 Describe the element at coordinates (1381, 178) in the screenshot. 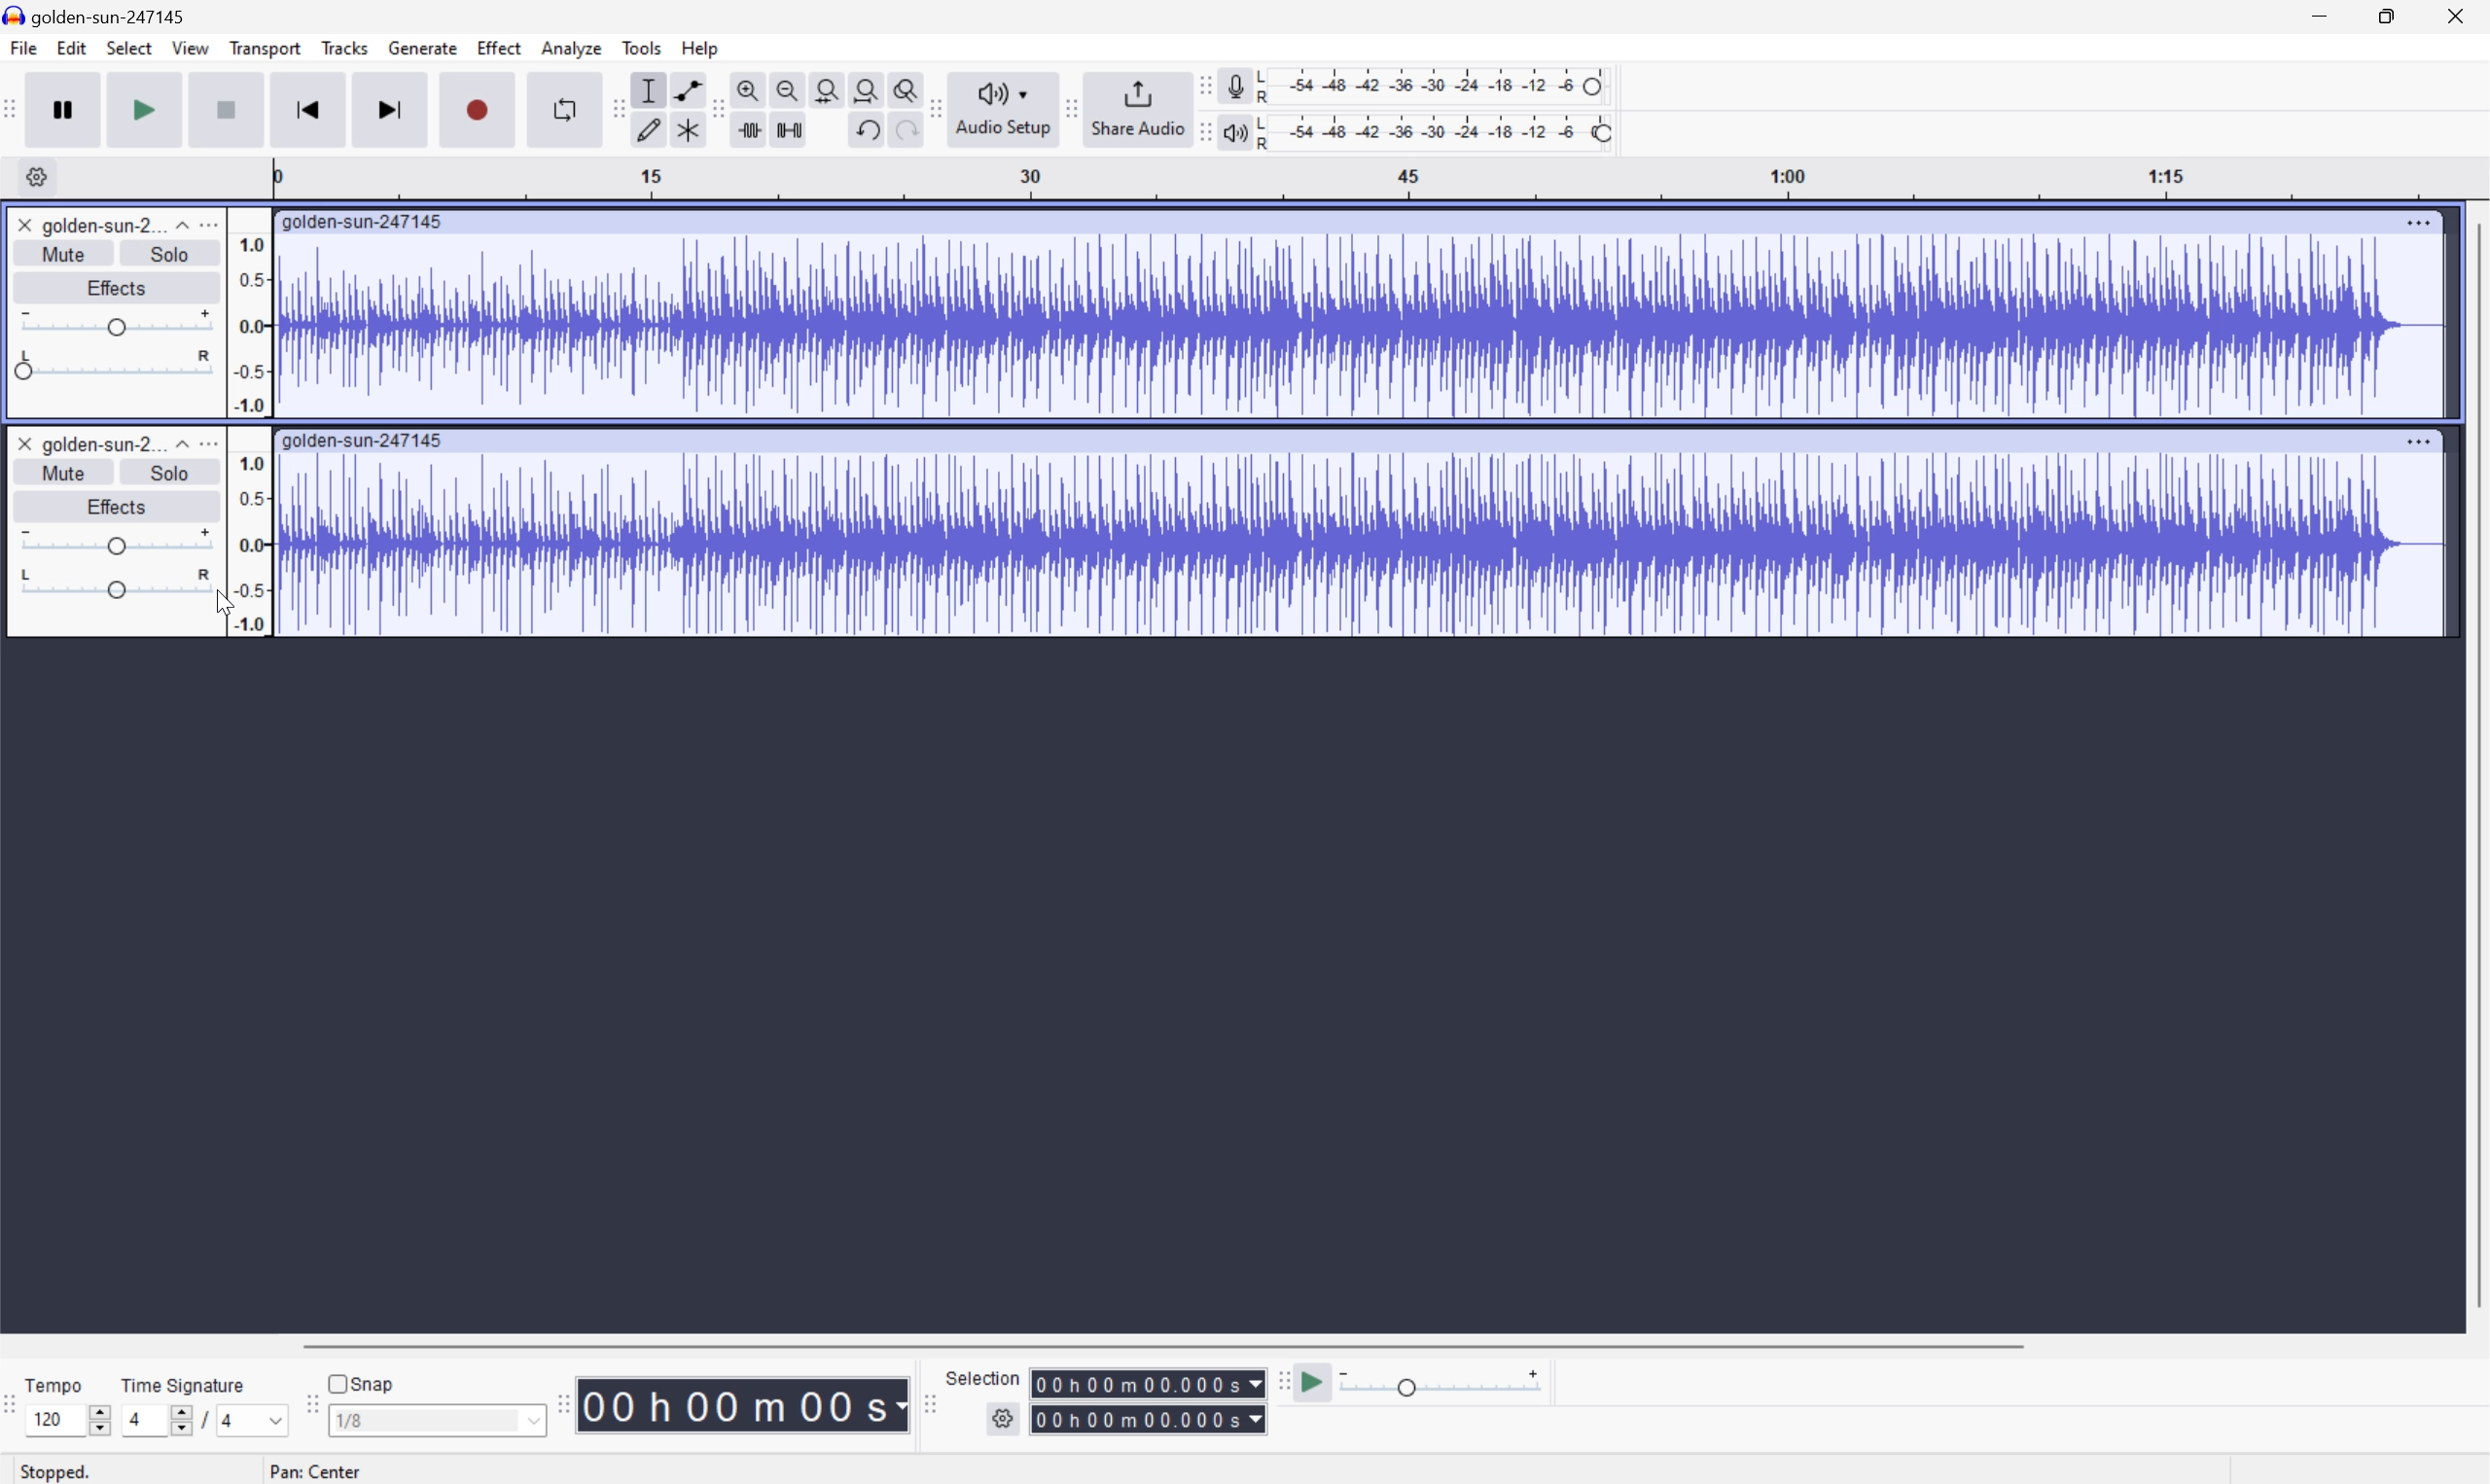

I see `Scale` at that location.